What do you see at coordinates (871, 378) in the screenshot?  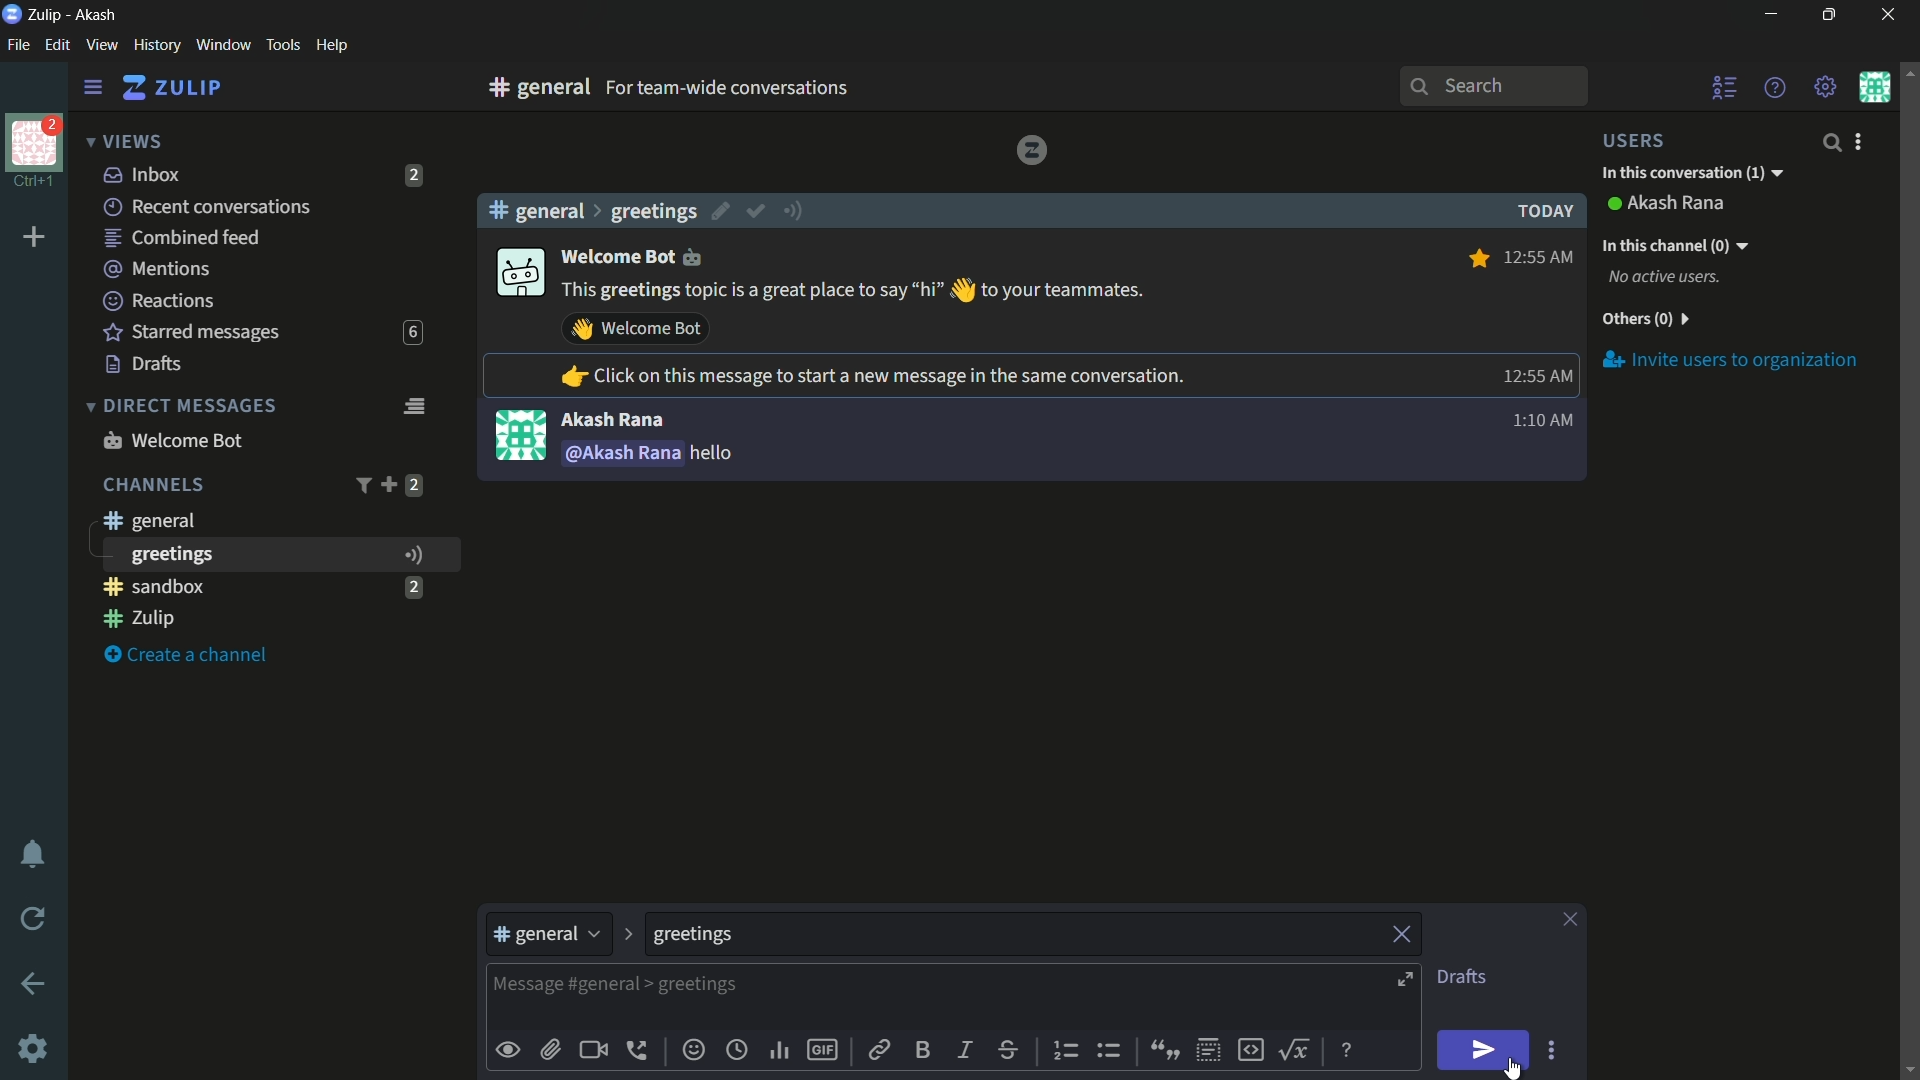 I see `Click on this message to start a new message in the same conversation` at bounding box center [871, 378].